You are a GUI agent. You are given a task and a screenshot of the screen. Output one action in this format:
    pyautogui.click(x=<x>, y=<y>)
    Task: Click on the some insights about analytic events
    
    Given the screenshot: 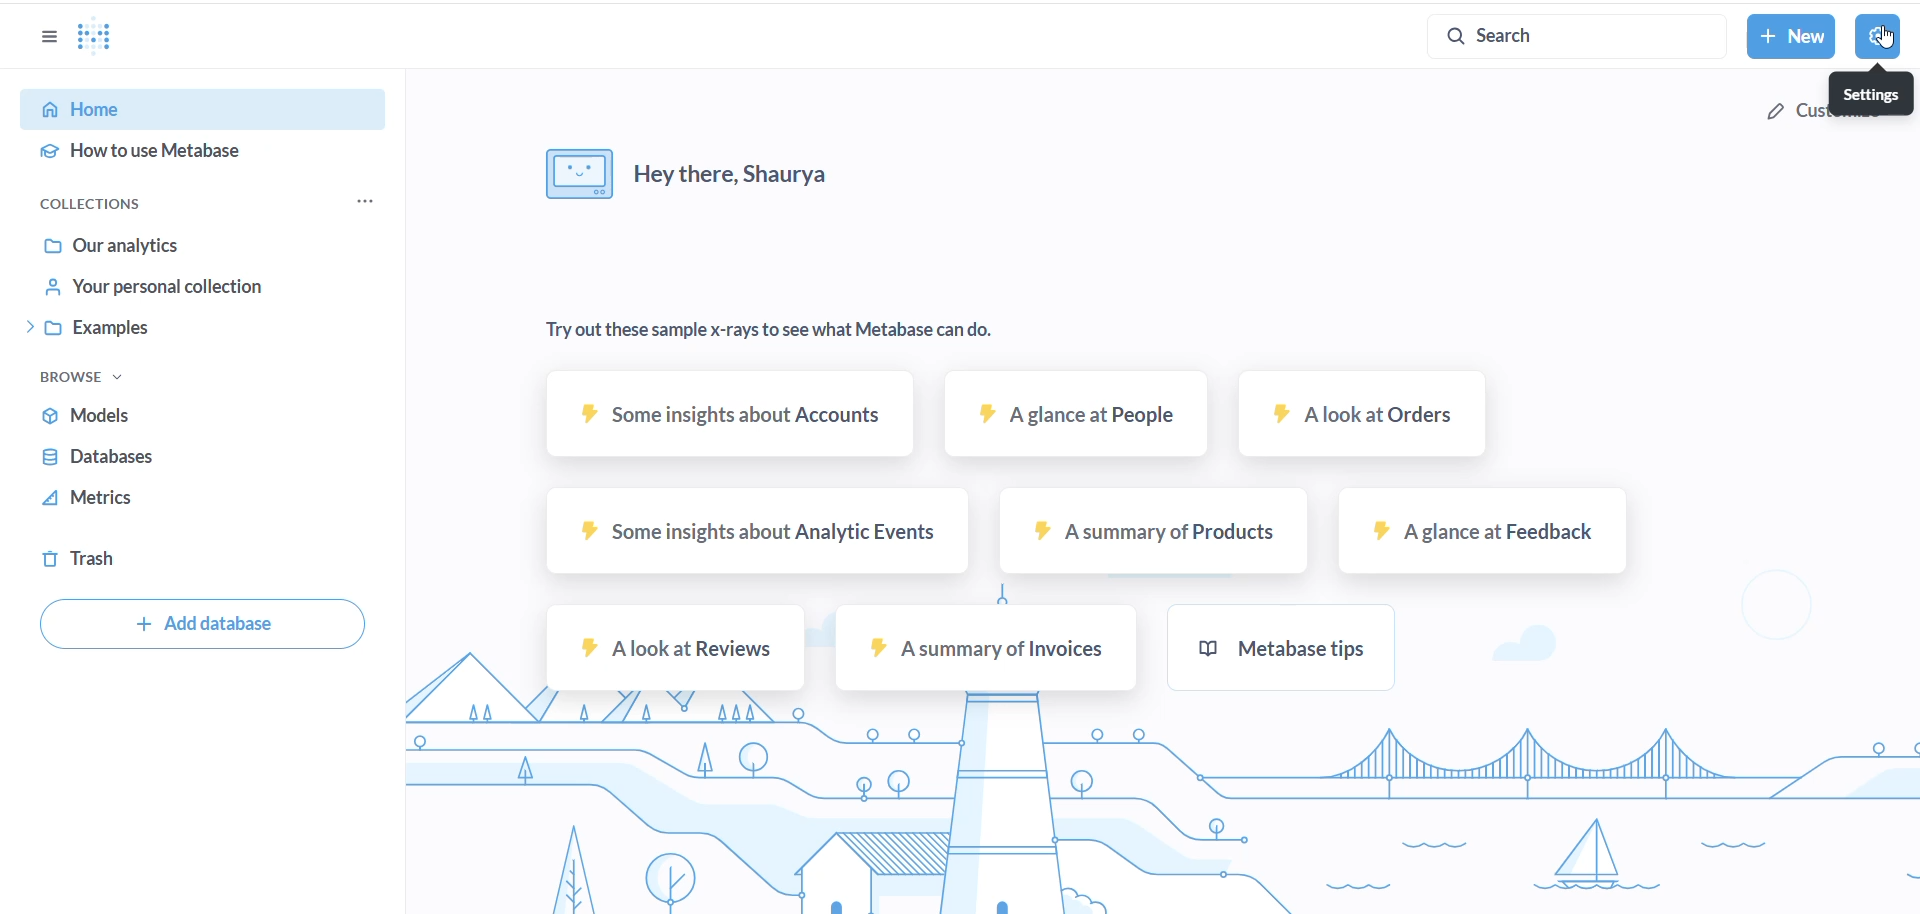 What is the action you would take?
    pyautogui.click(x=736, y=531)
    